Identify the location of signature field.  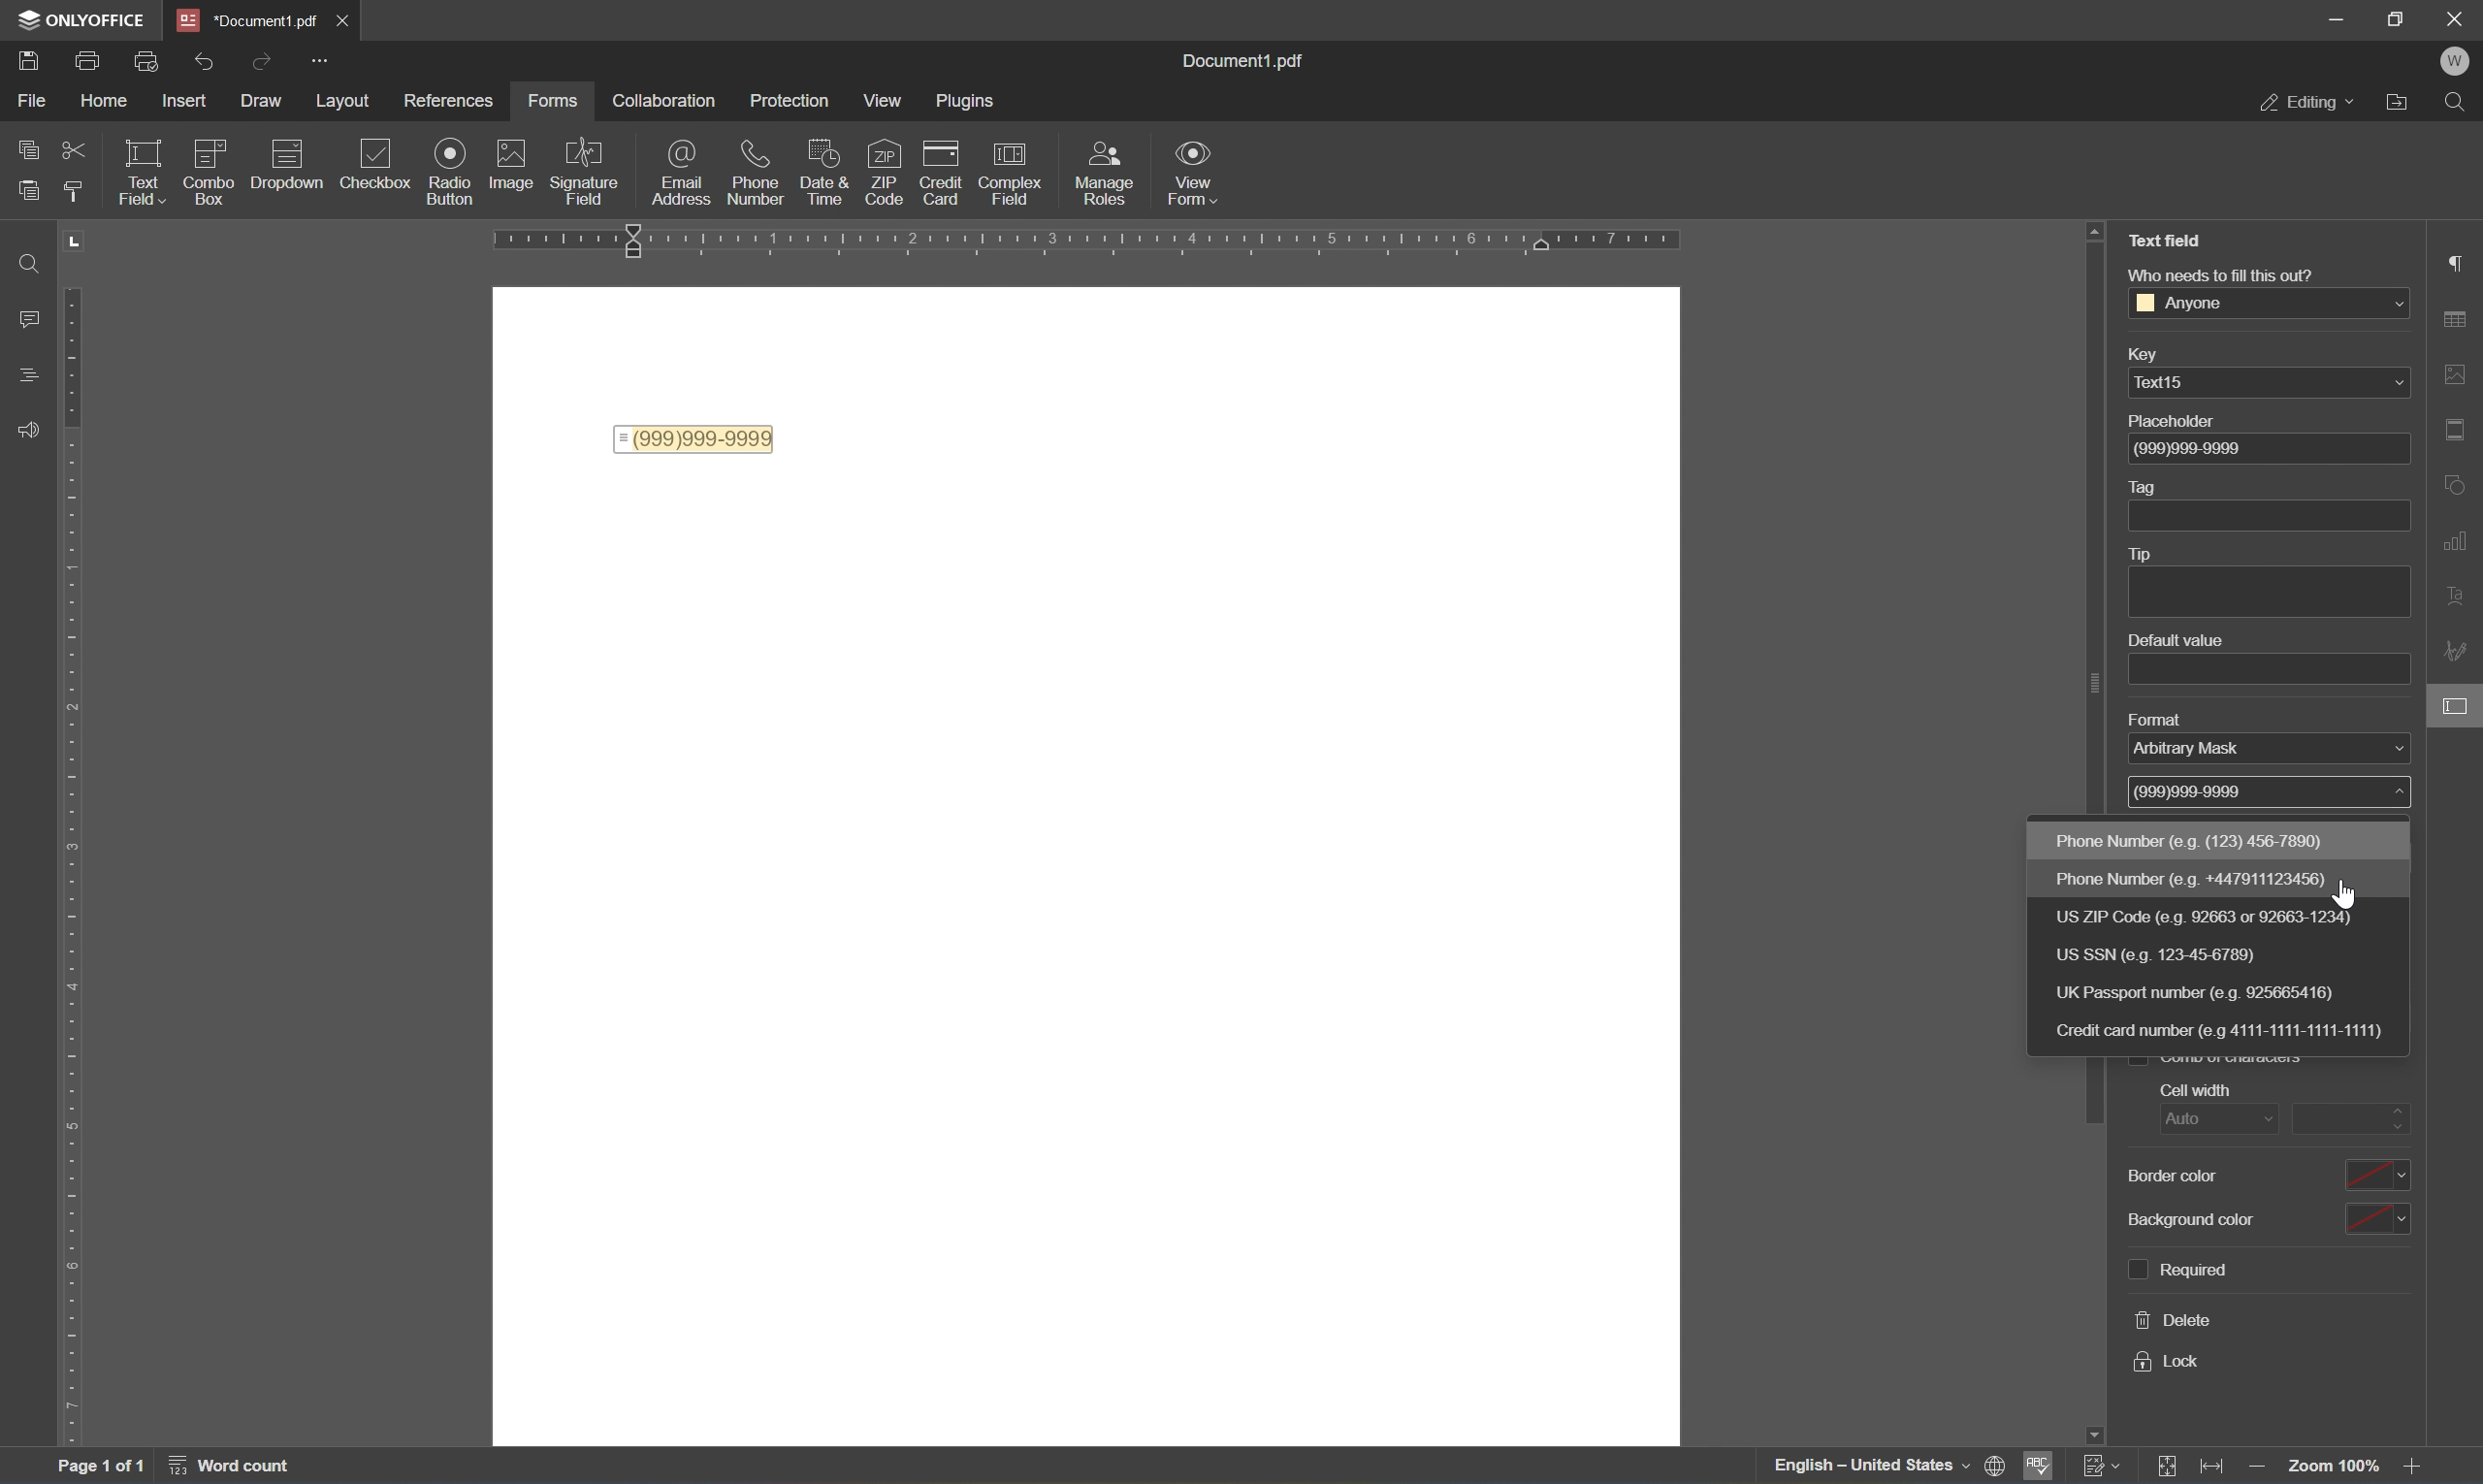
(587, 171).